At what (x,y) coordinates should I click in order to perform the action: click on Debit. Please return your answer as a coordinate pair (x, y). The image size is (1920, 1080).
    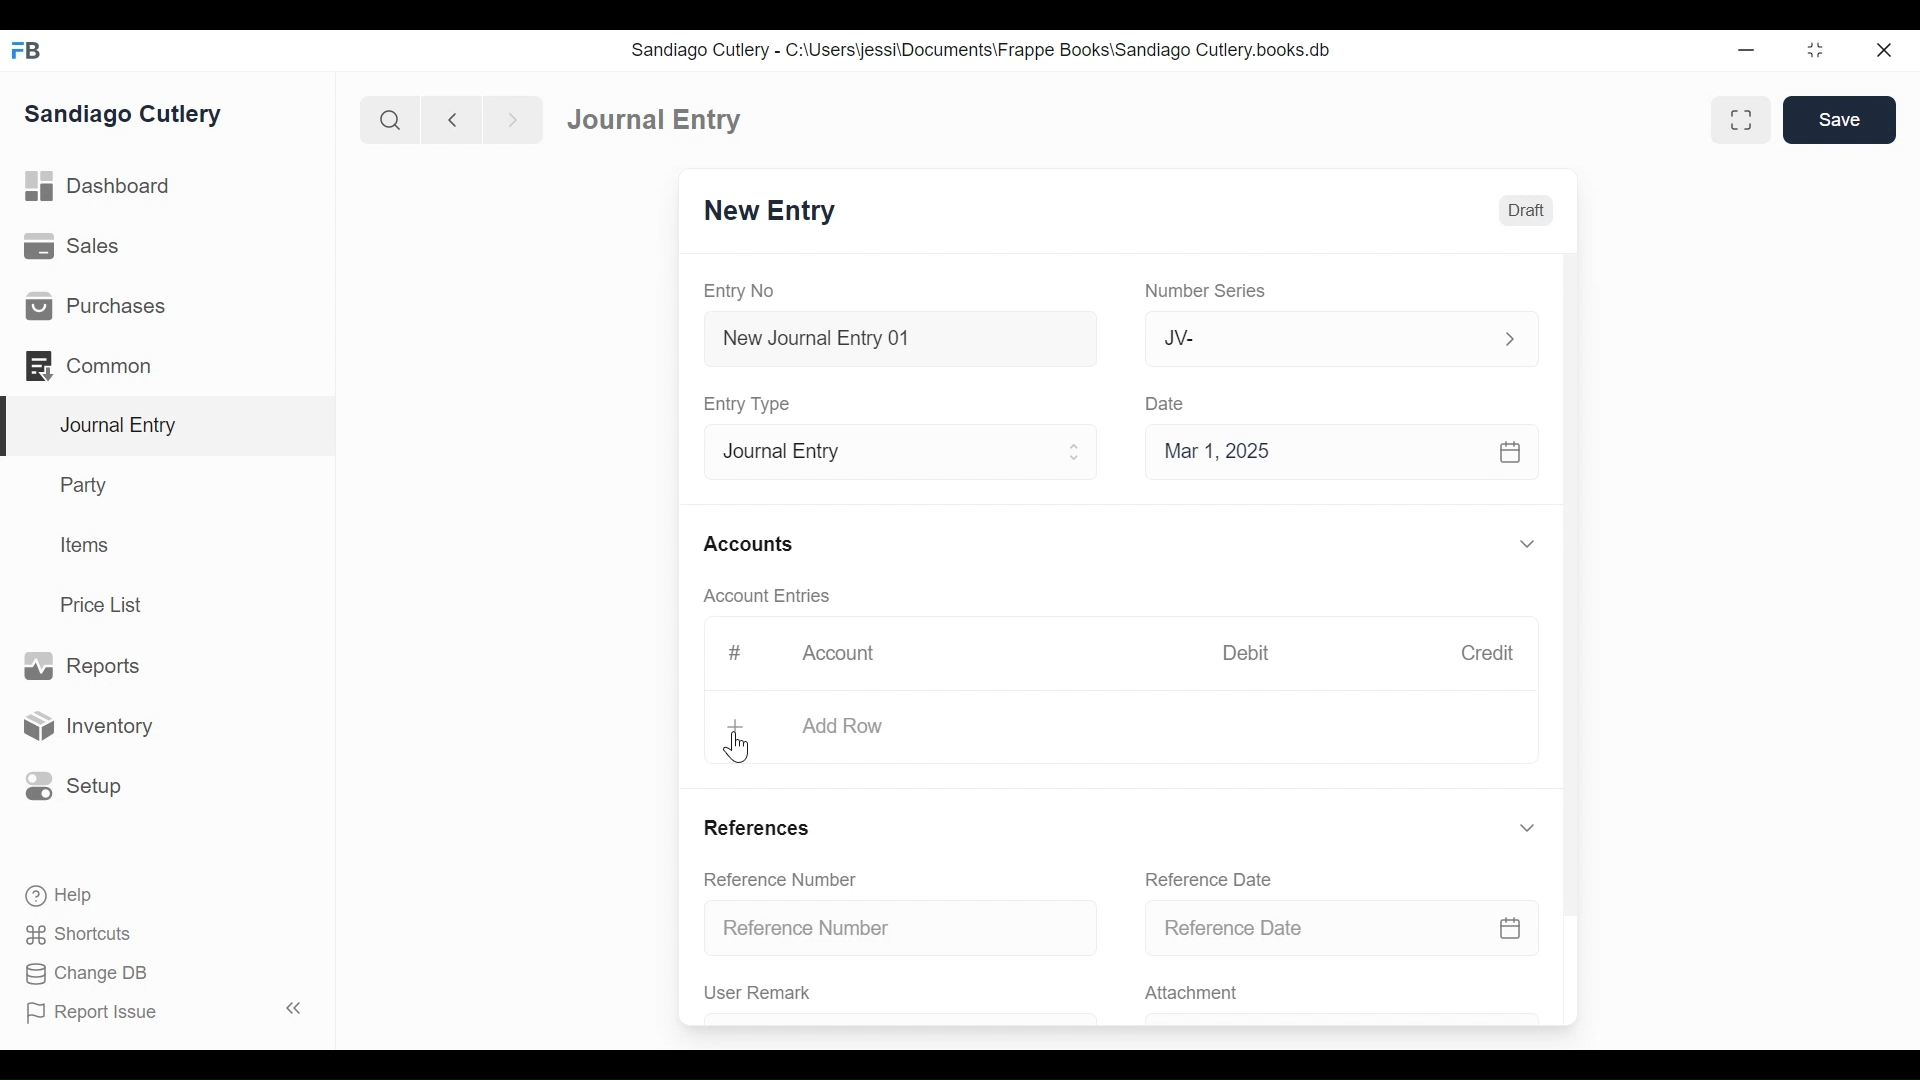
    Looking at the image, I should click on (1250, 653).